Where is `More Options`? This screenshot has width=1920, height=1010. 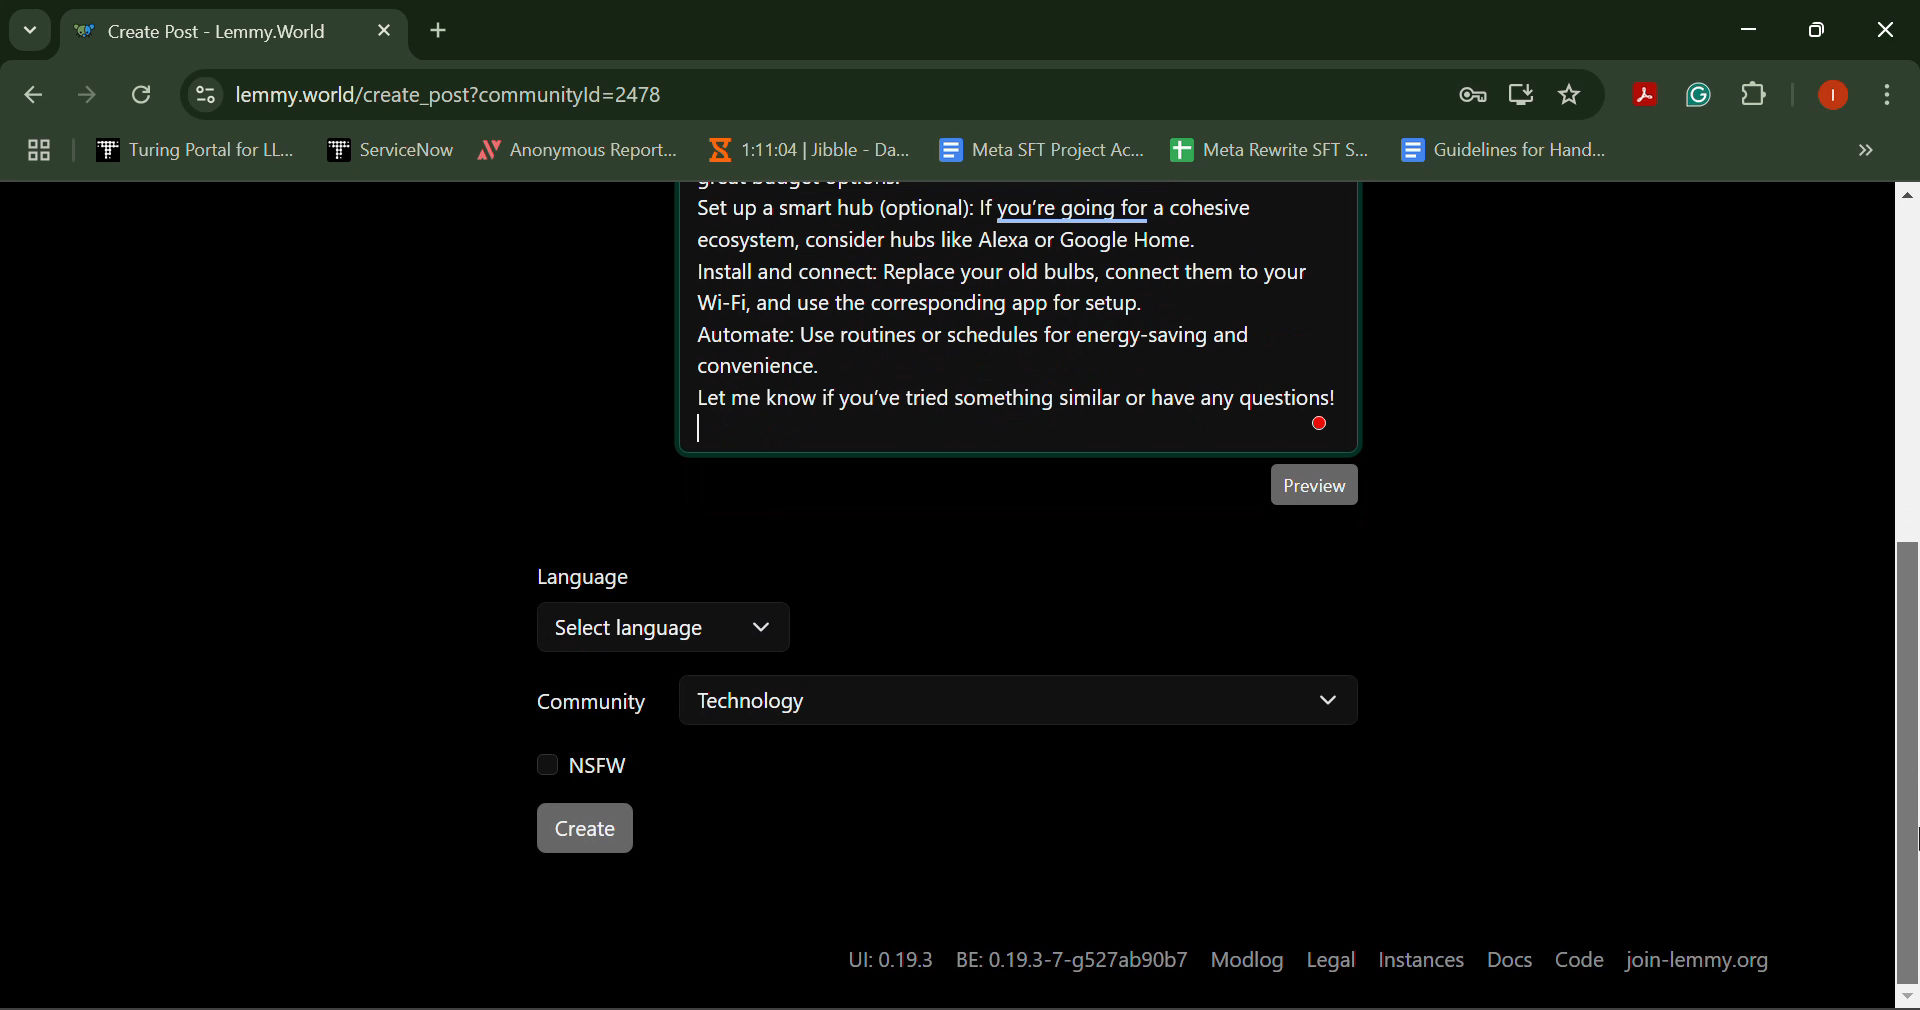
More Options is located at coordinates (1885, 99).